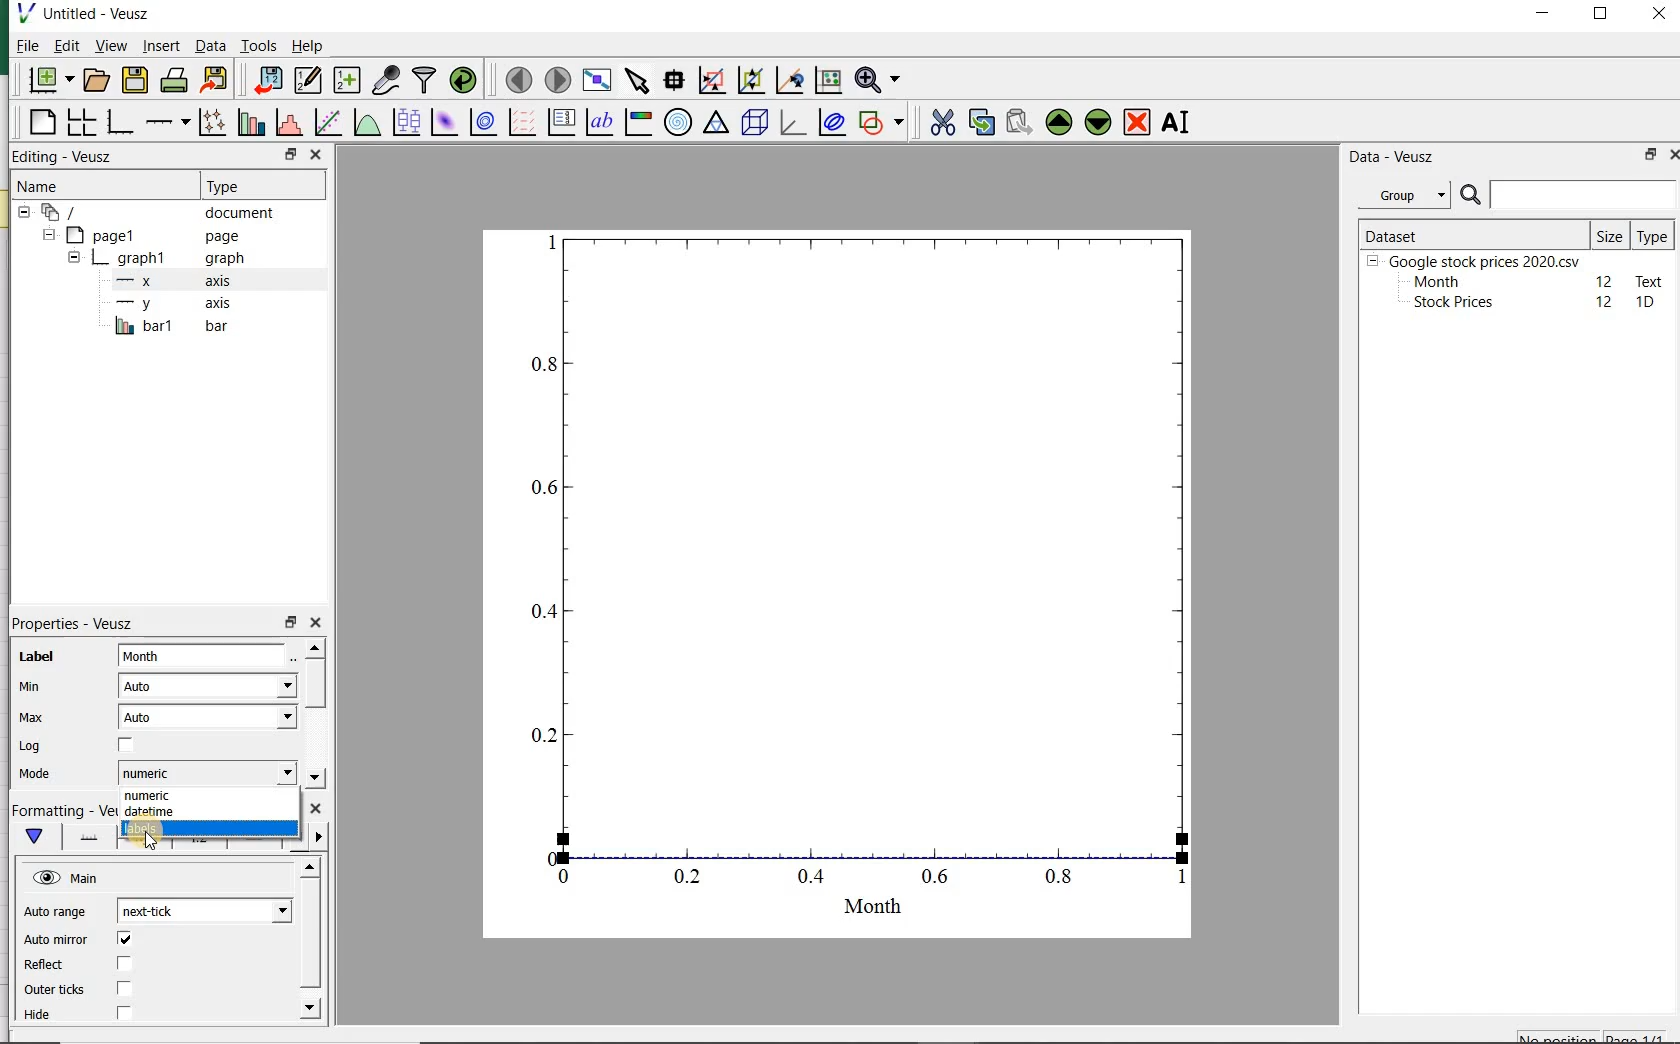  What do you see at coordinates (980, 123) in the screenshot?
I see `copy the selected widget` at bounding box center [980, 123].